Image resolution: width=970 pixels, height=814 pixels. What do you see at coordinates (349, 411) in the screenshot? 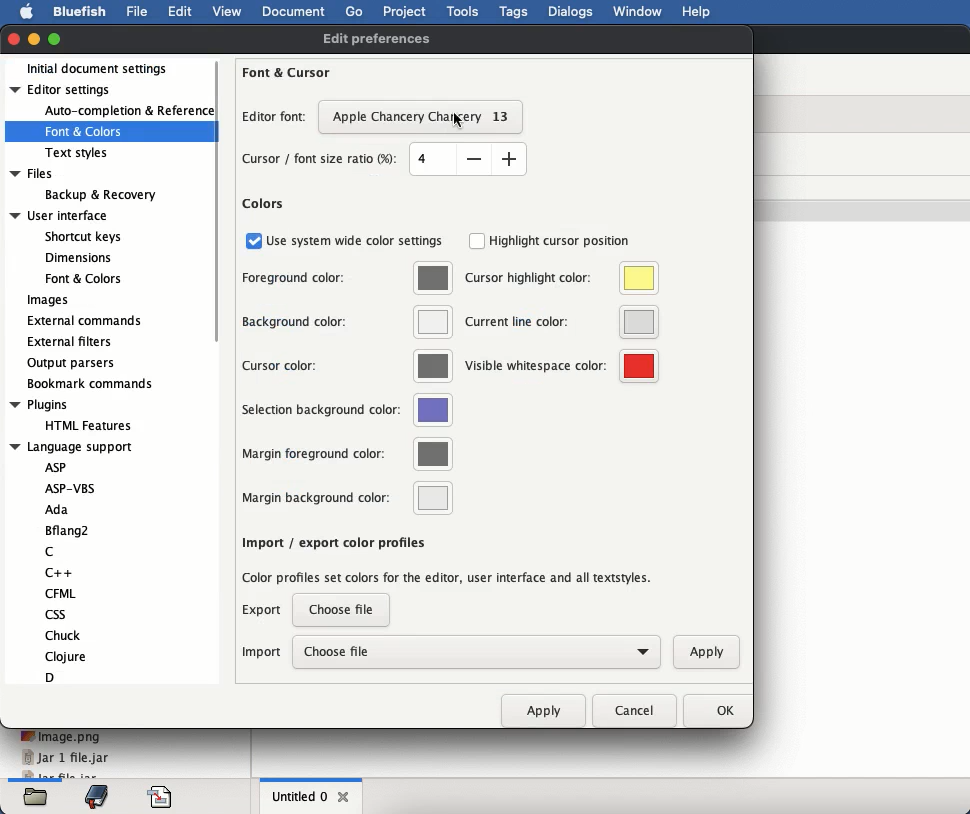
I see `selection background color` at bounding box center [349, 411].